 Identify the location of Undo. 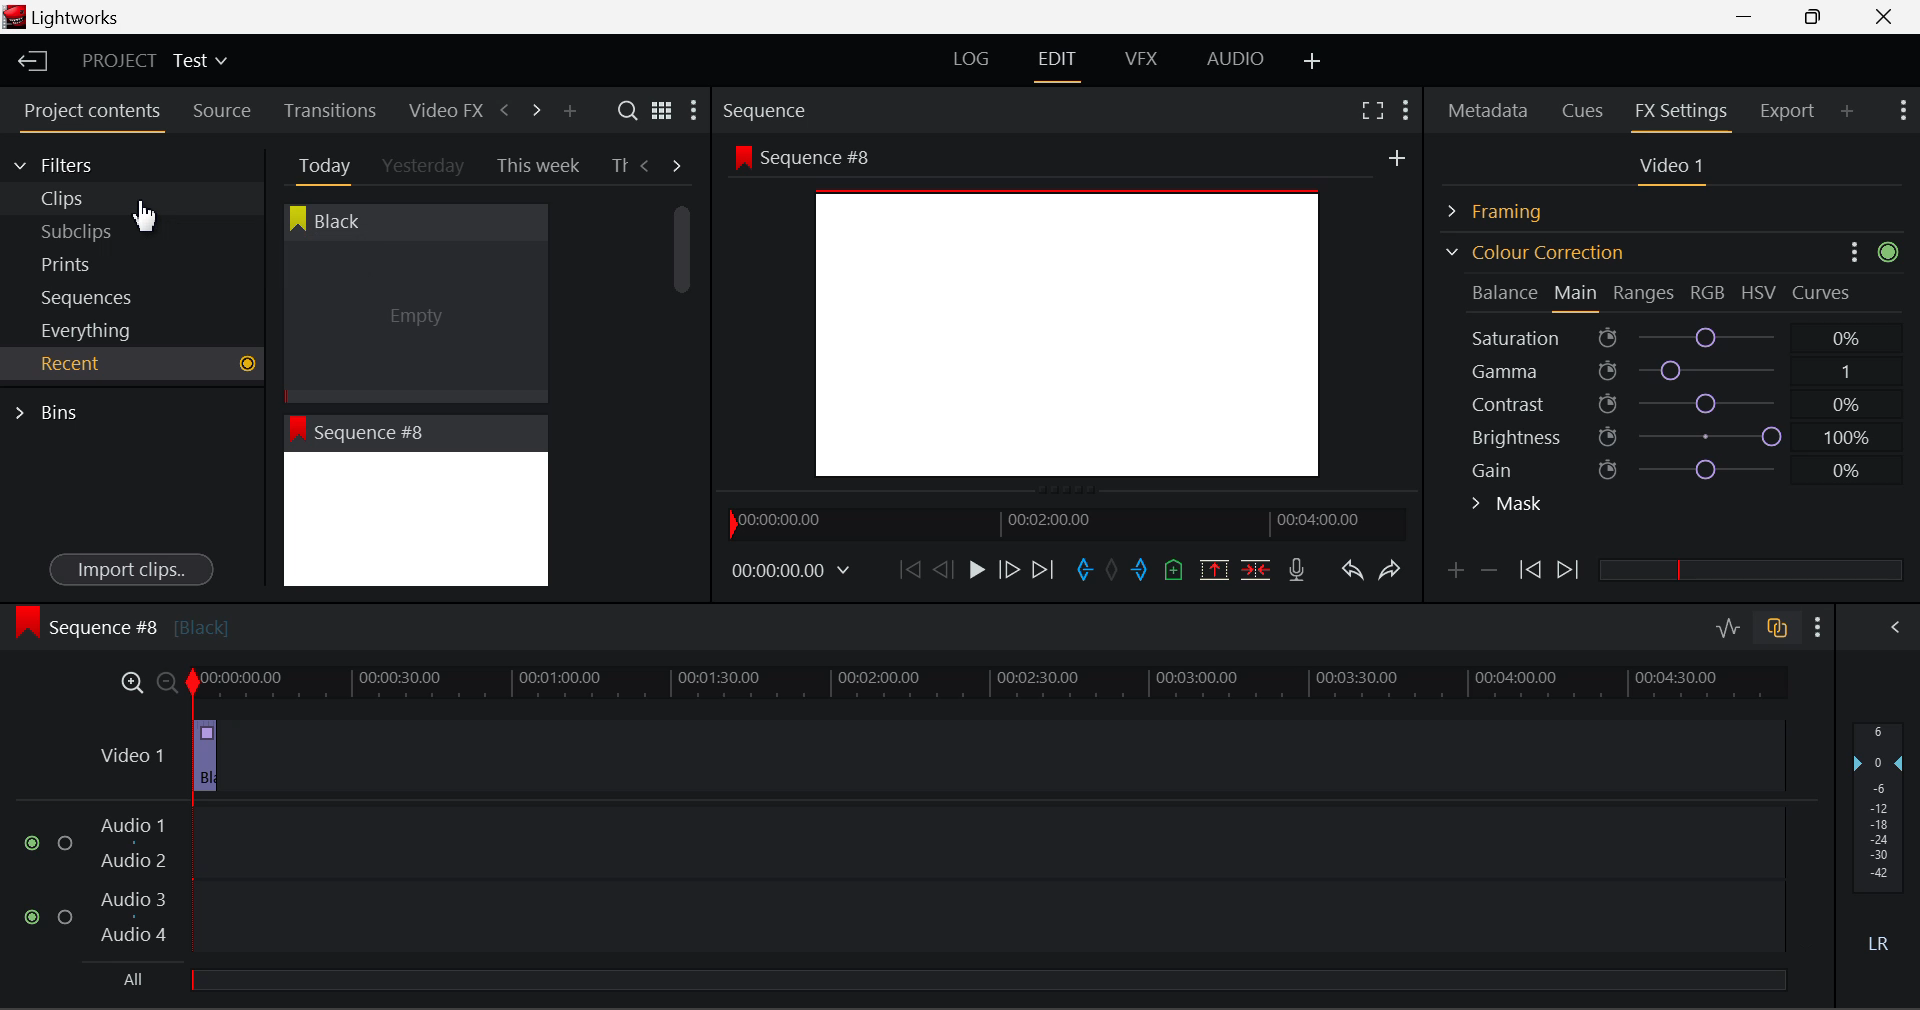
(1351, 574).